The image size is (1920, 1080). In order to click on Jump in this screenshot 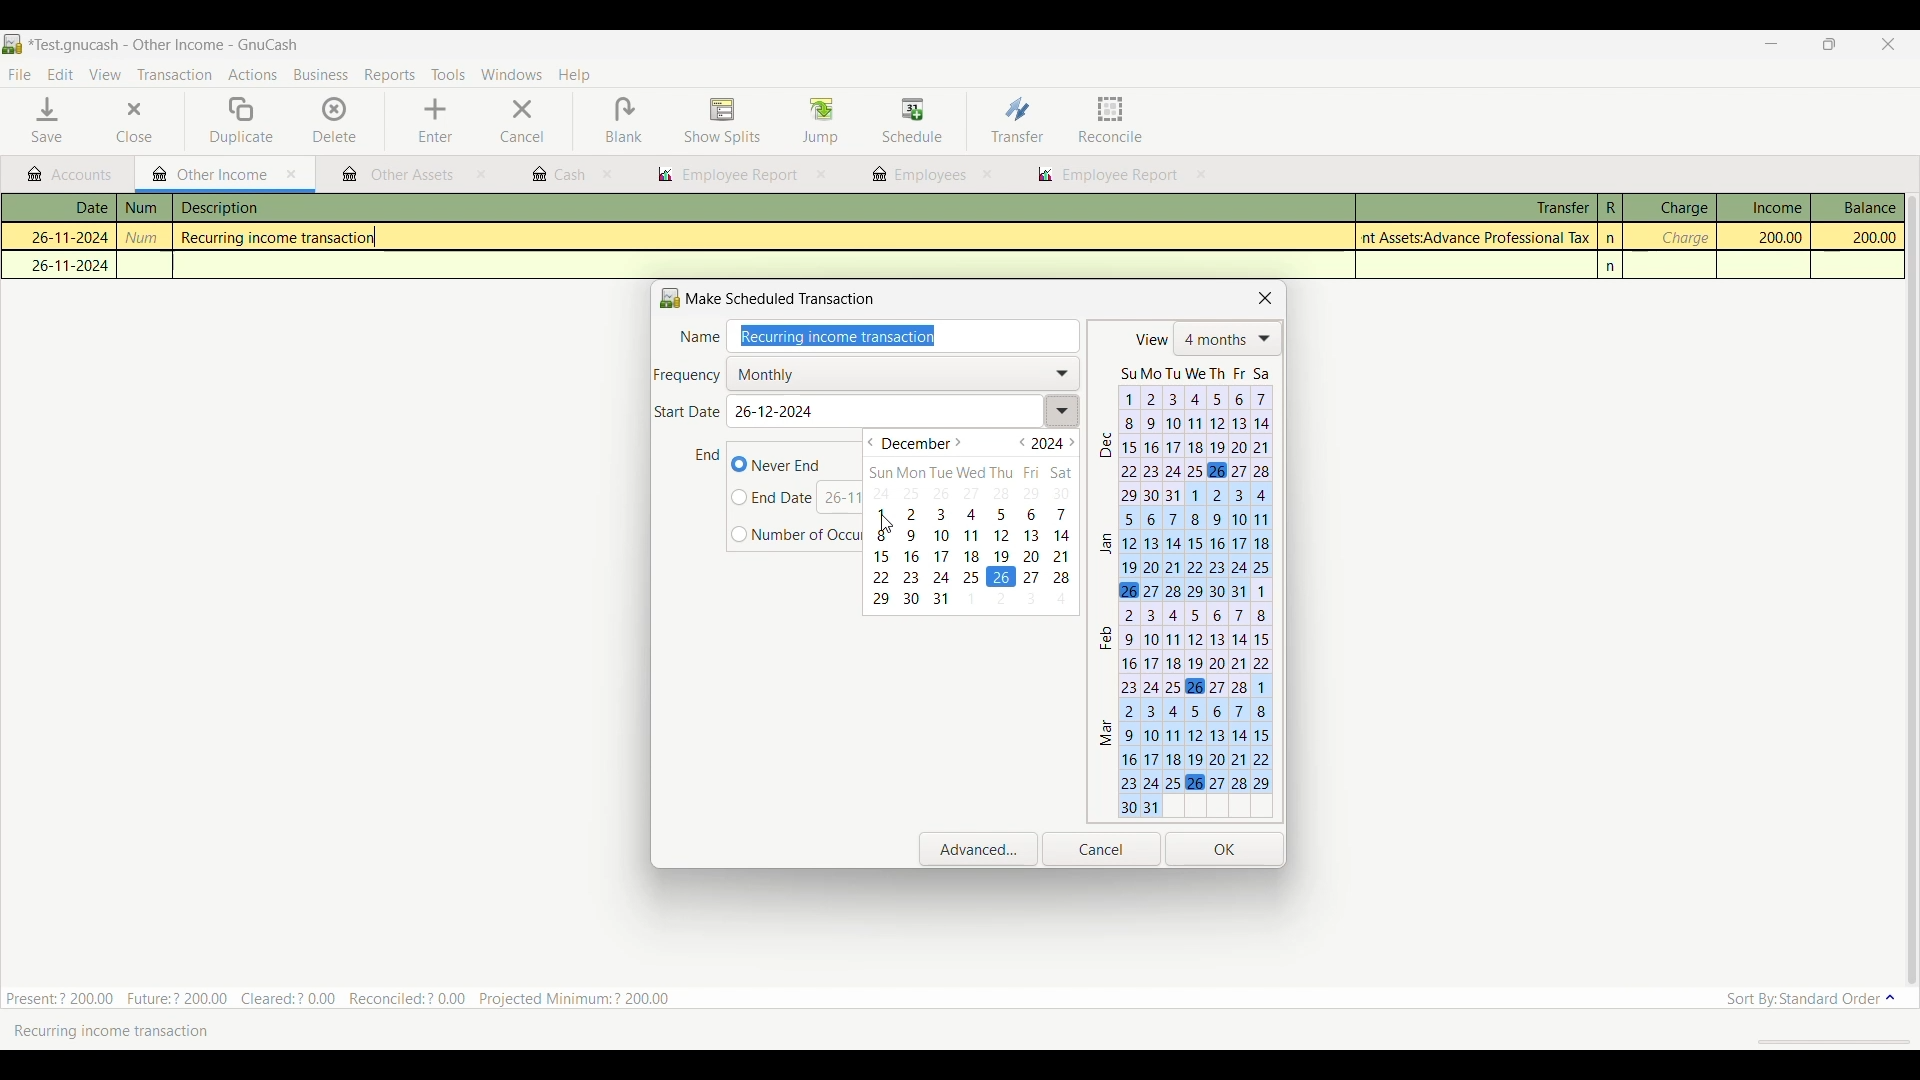, I will do `click(820, 120)`.